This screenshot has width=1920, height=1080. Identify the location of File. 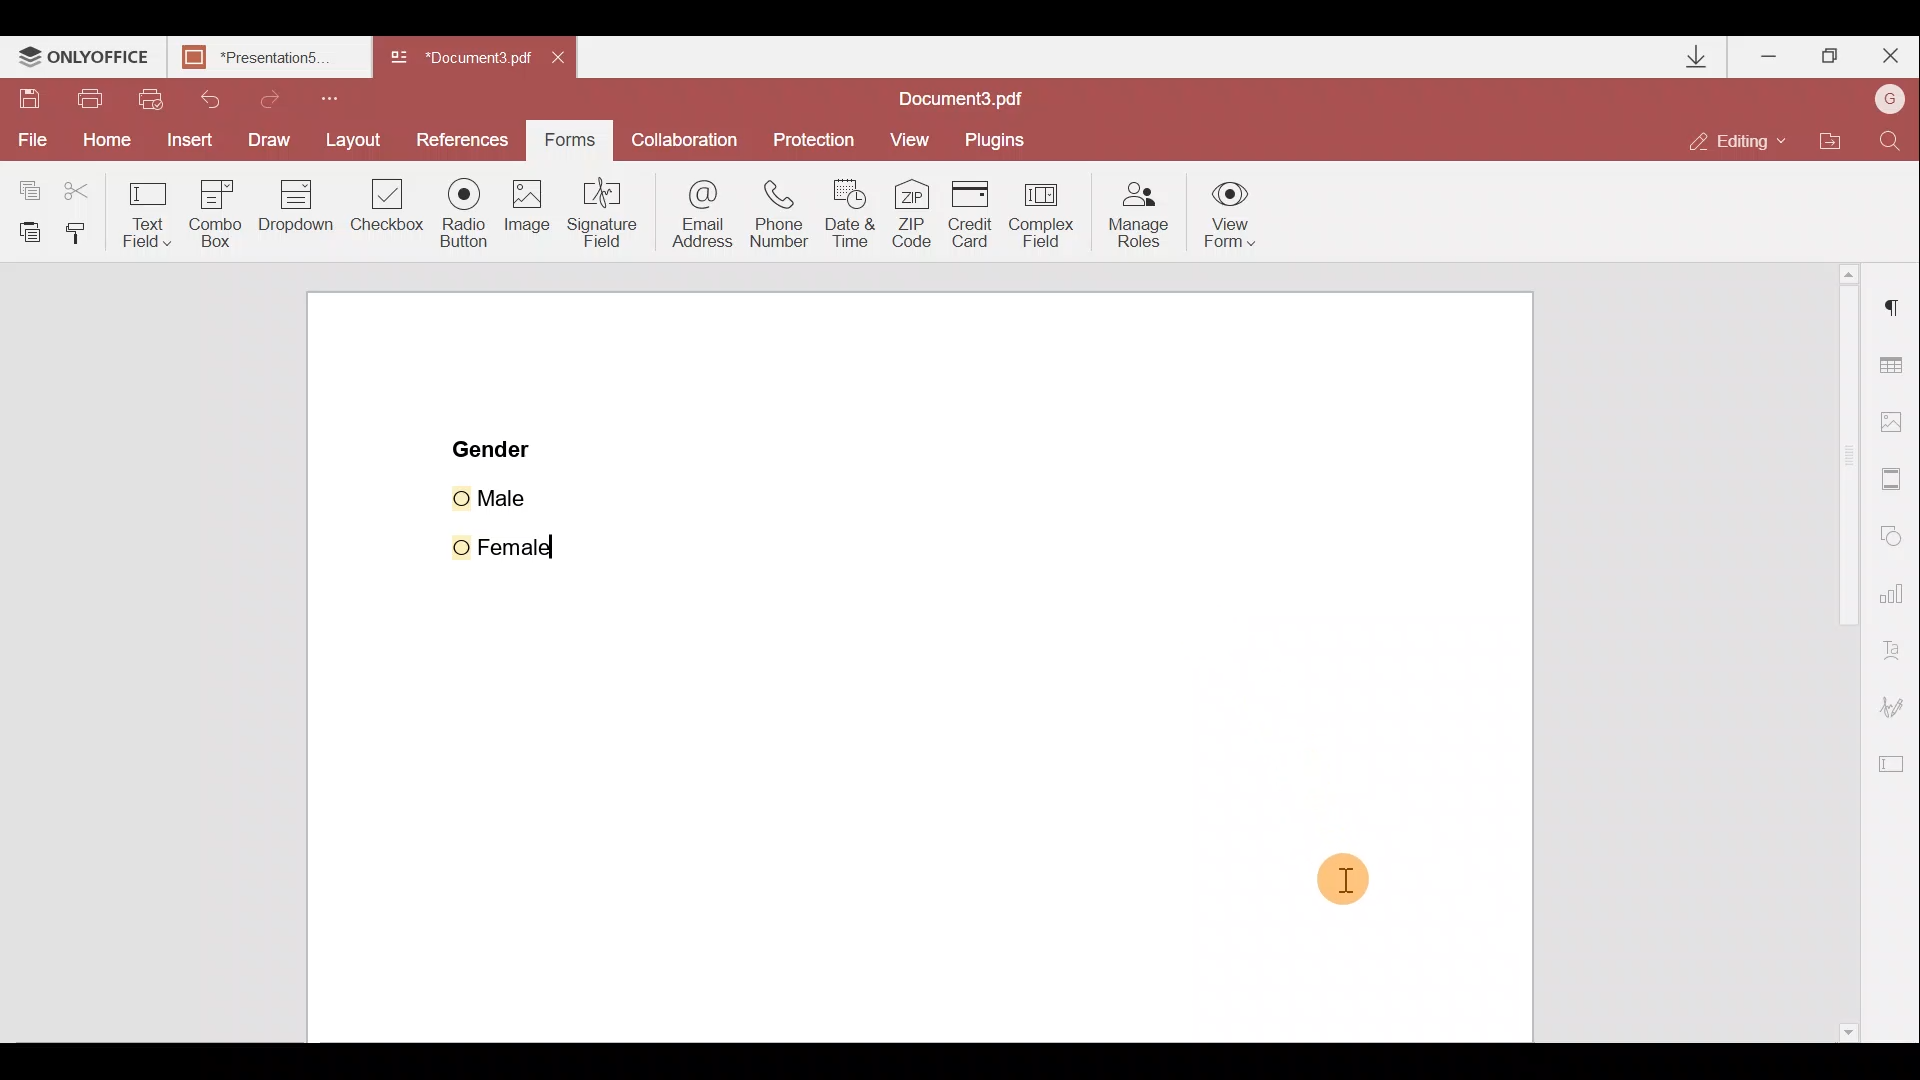
(28, 141).